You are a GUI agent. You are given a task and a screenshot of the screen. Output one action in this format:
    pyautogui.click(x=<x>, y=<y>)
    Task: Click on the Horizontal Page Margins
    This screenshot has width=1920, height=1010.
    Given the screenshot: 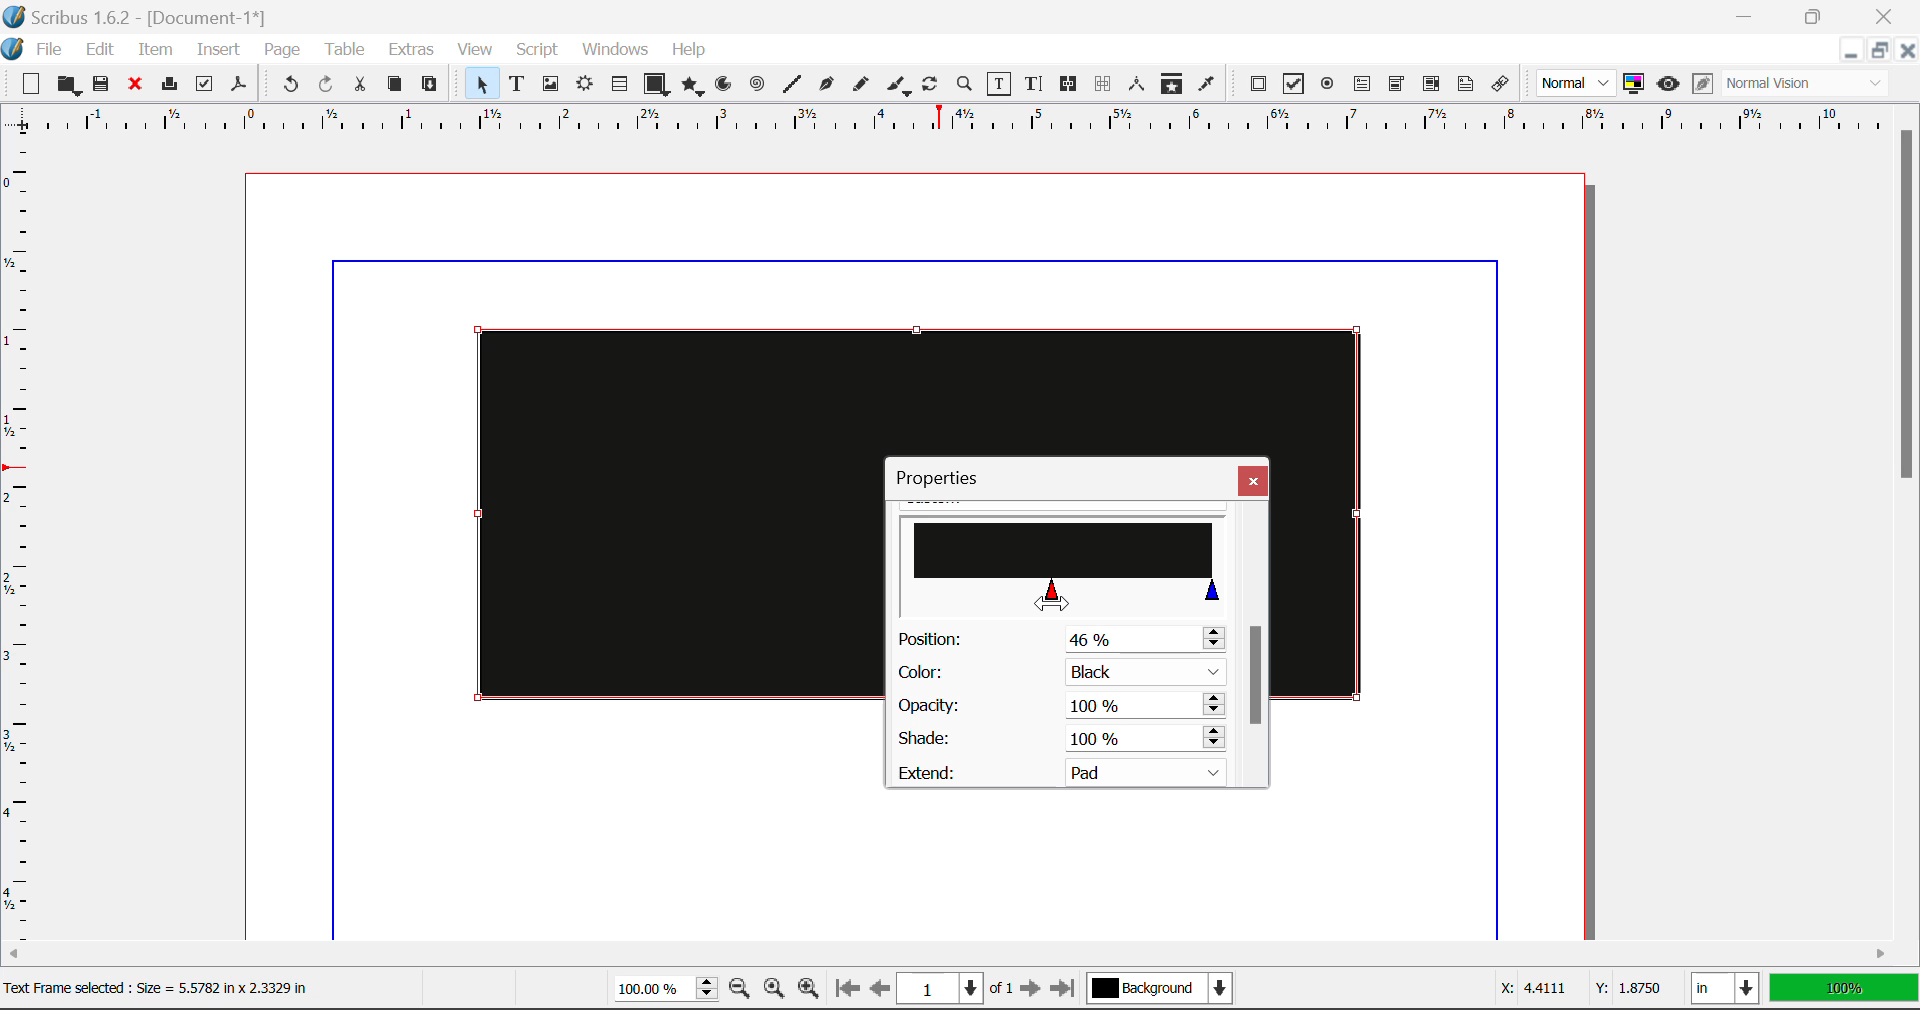 What is the action you would take?
    pyautogui.click(x=25, y=547)
    